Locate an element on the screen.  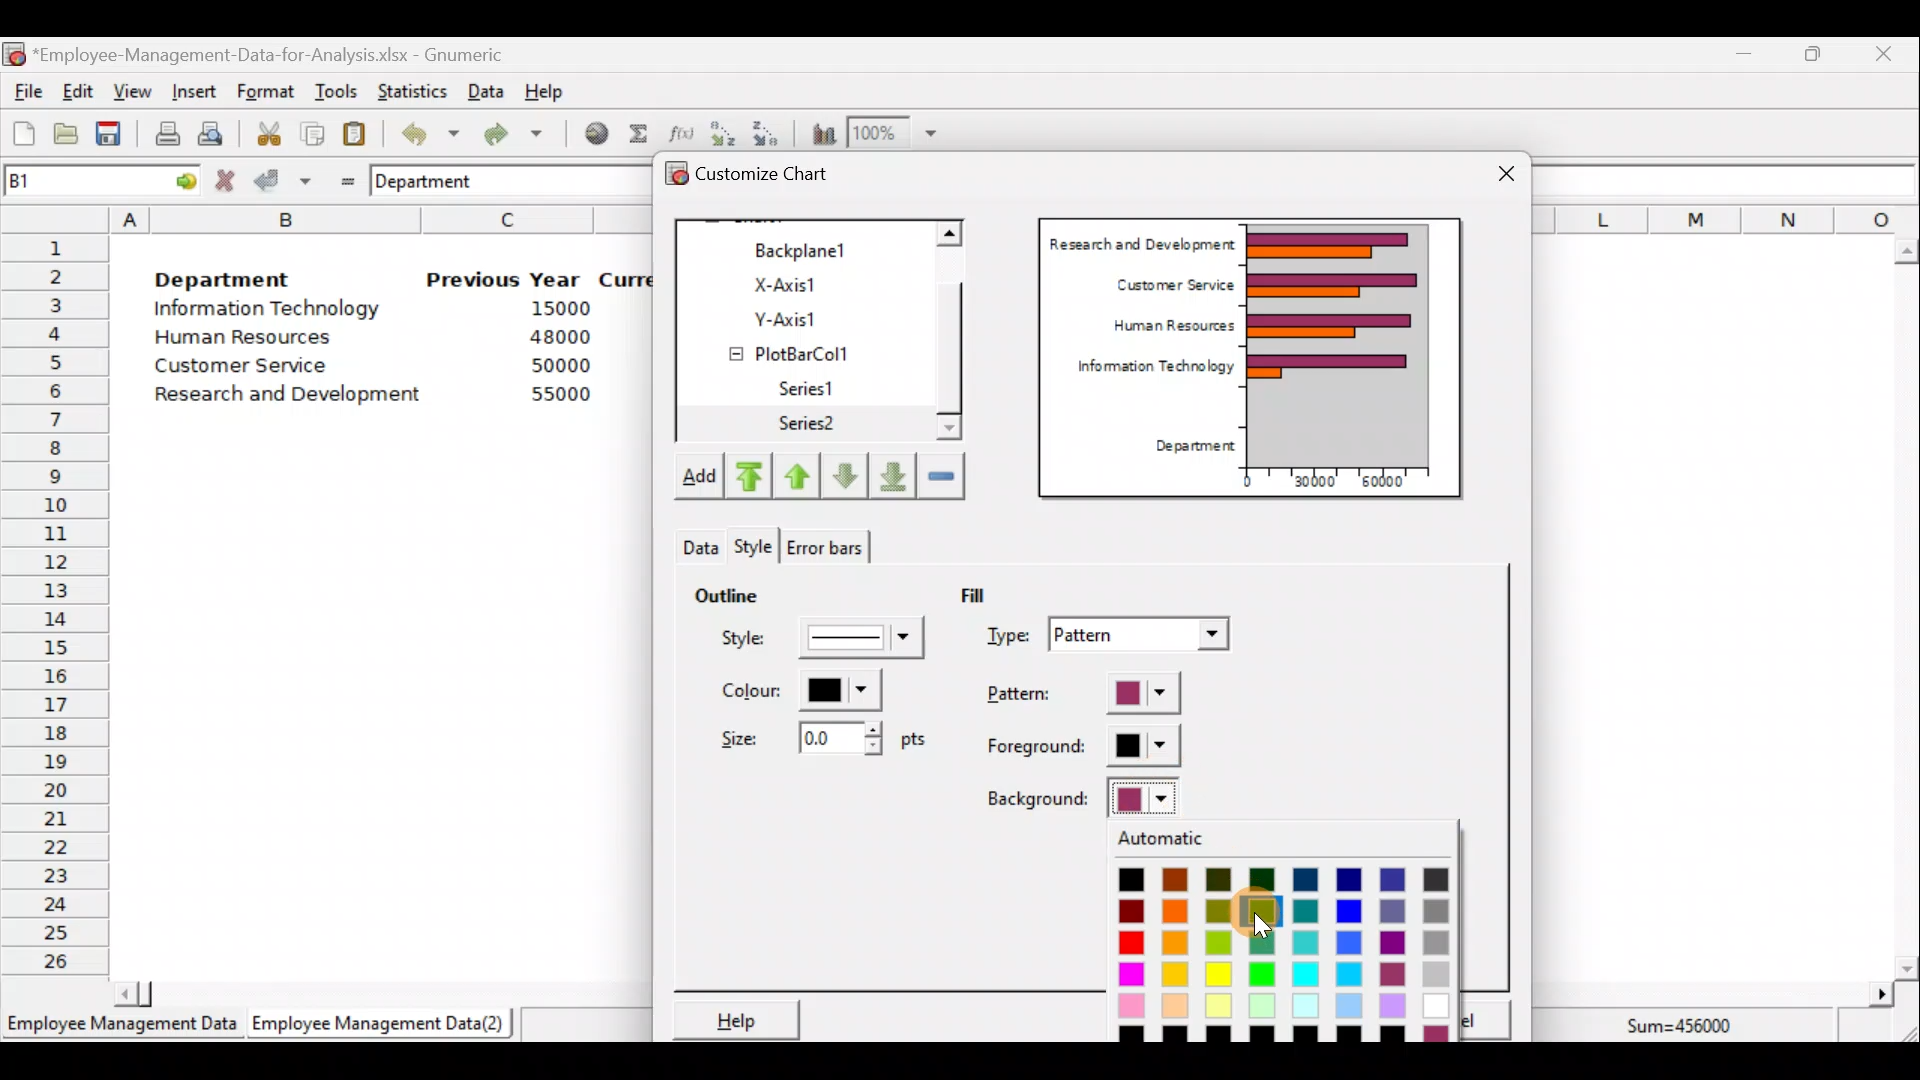
Size is located at coordinates (817, 736).